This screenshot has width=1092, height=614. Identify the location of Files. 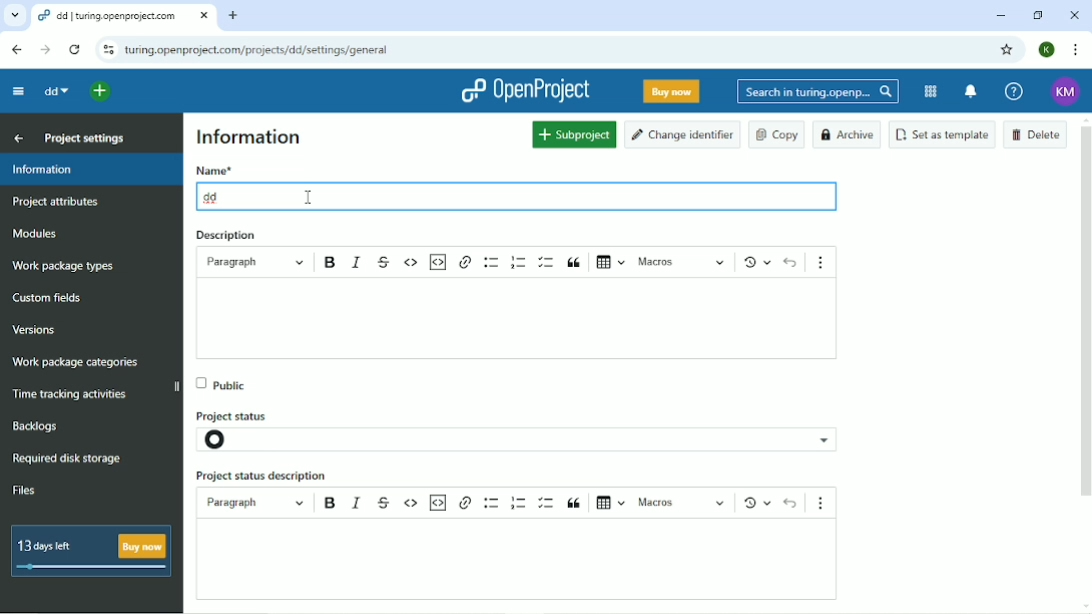
(25, 491).